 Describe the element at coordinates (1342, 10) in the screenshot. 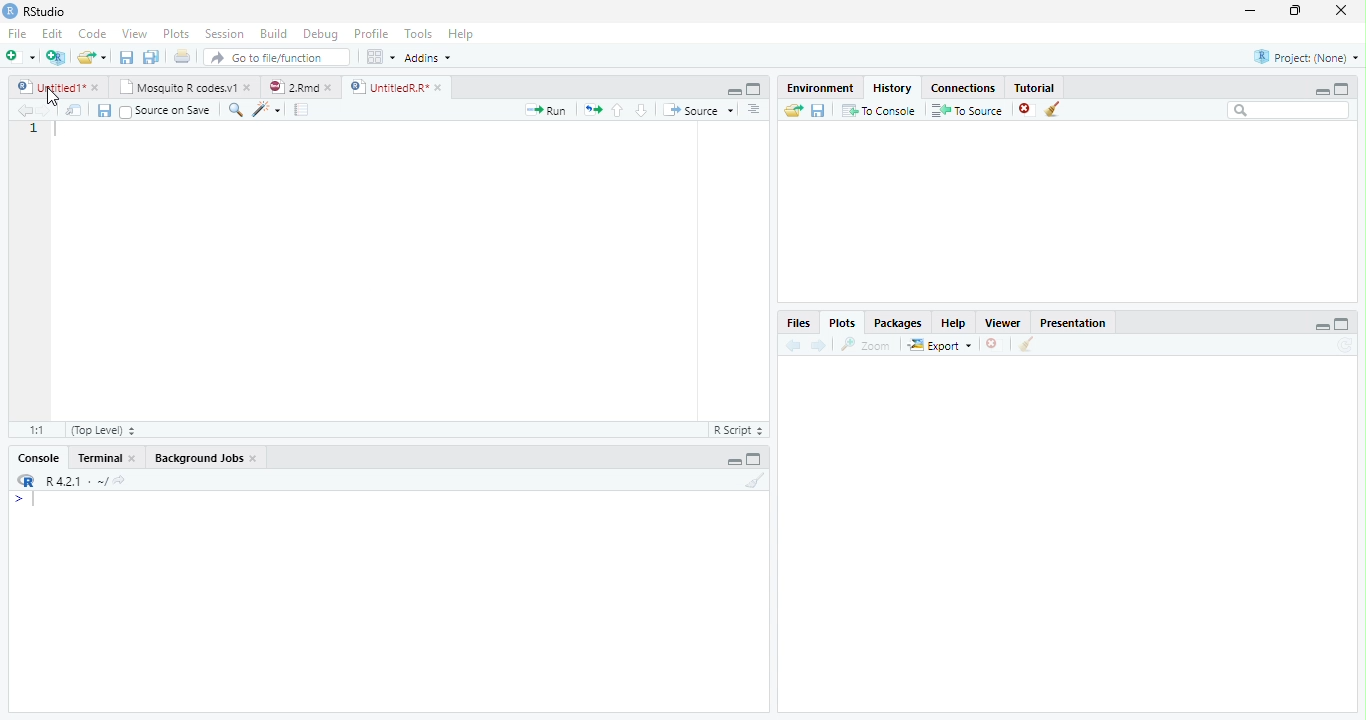

I see `close` at that location.